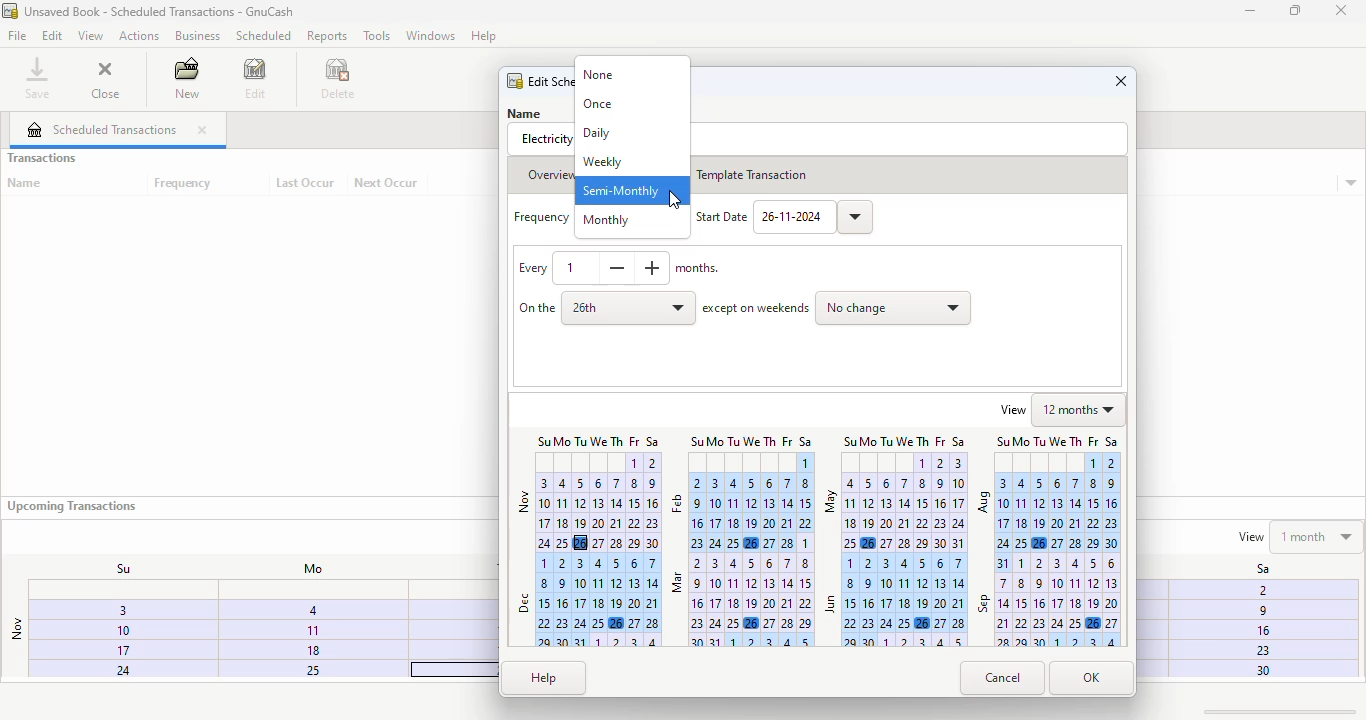  What do you see at coordinates (307, 569) in the screenshot?
I see `Mo` at bounding box center [307, 569].